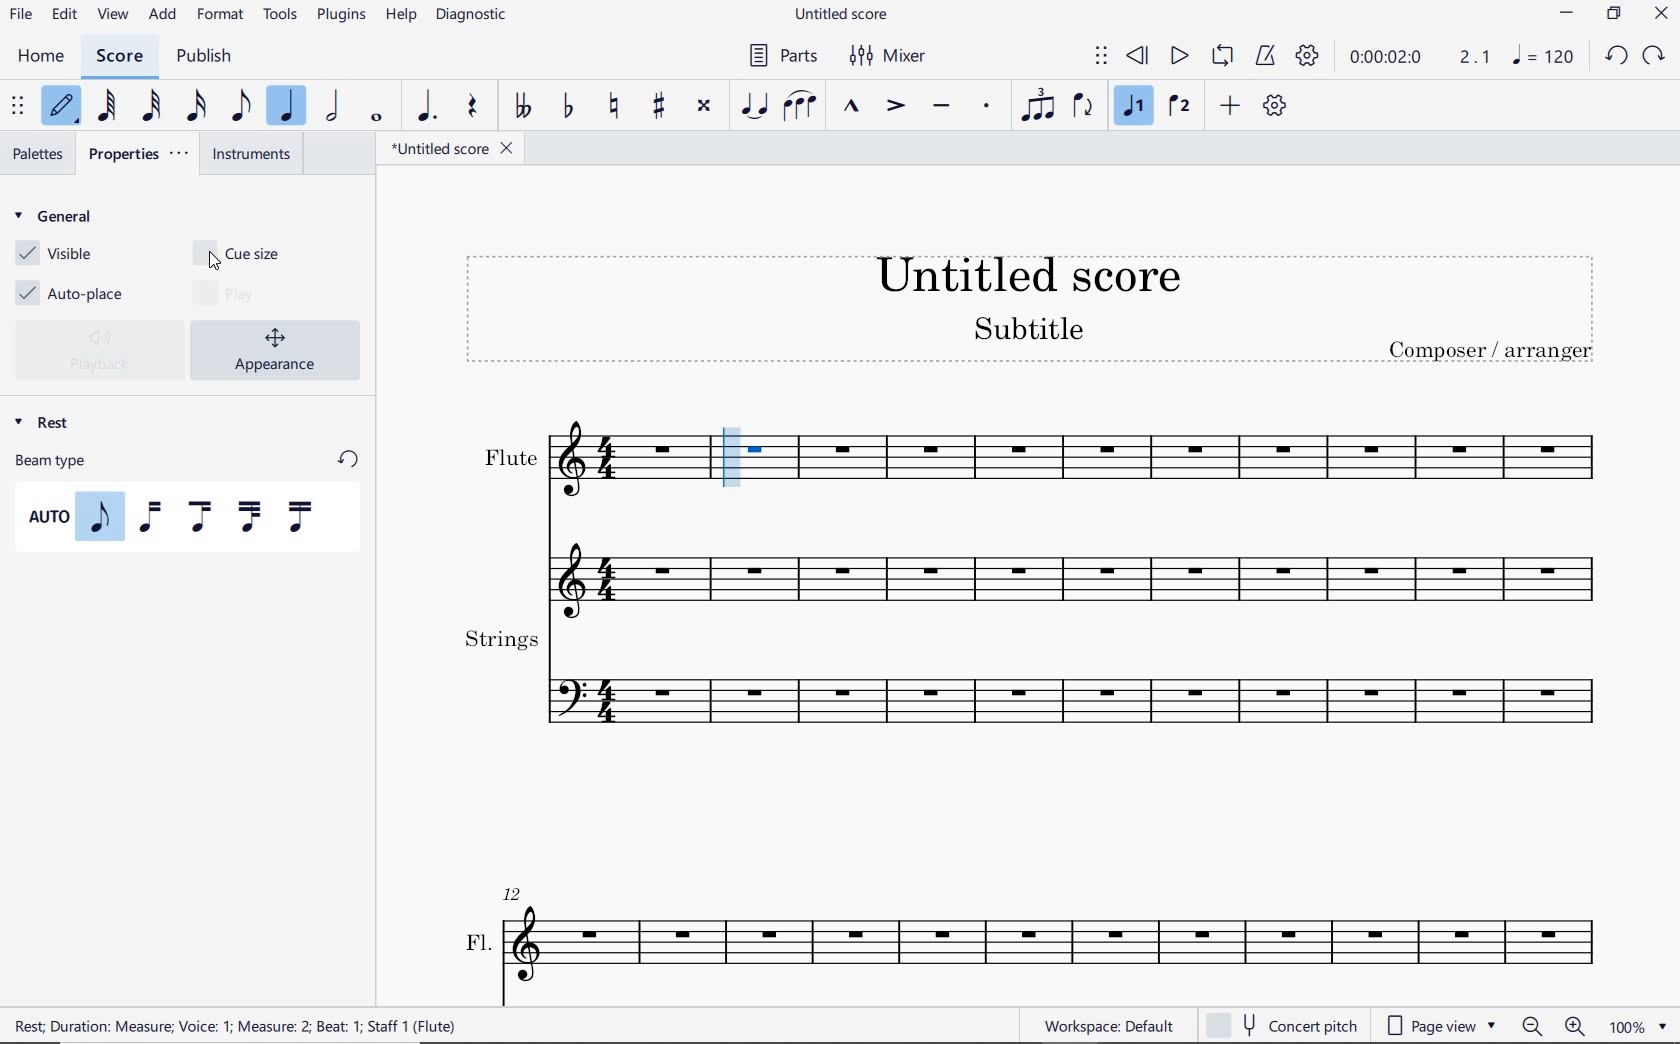 The height and width of the screenshot is (1044, 1680). Describe the element at coordinates (110, 16) in the screenshot. I see `view` at that location.